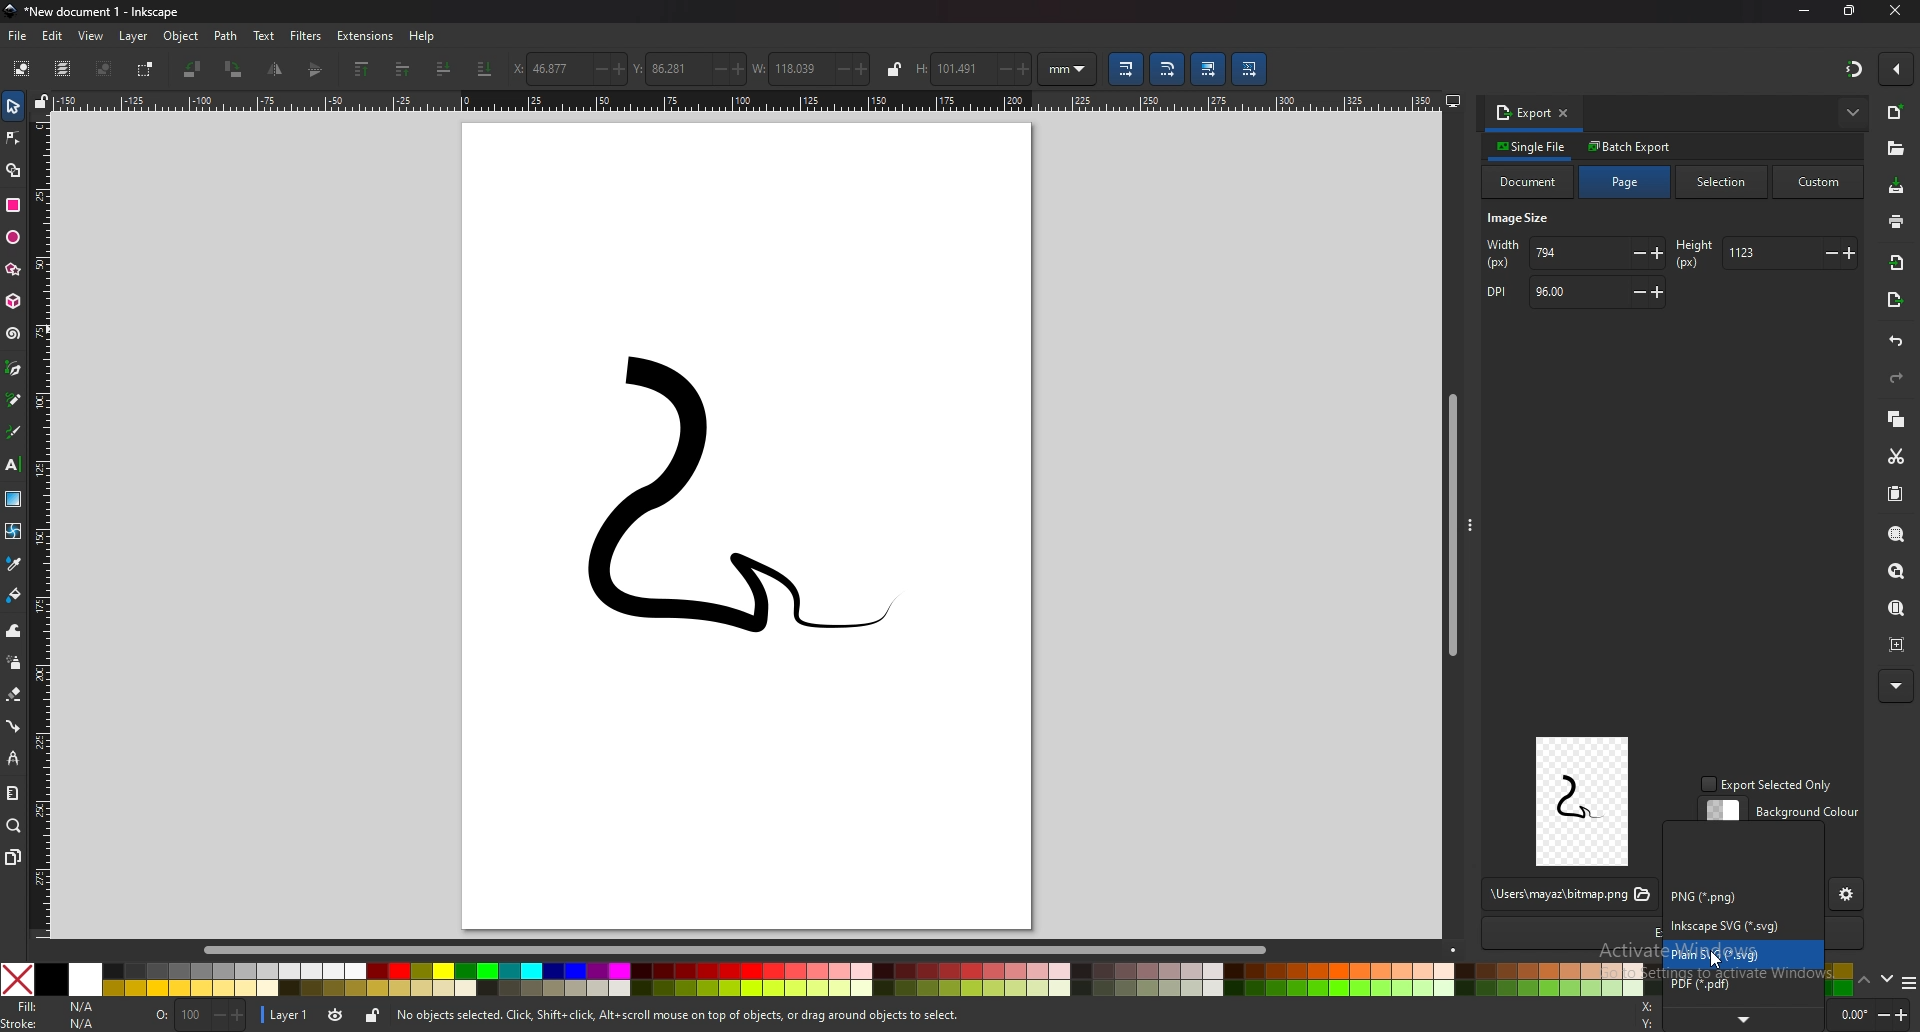  Describe the element at coordinates (822, 979) in the screenshot. I see `colors` at that location.